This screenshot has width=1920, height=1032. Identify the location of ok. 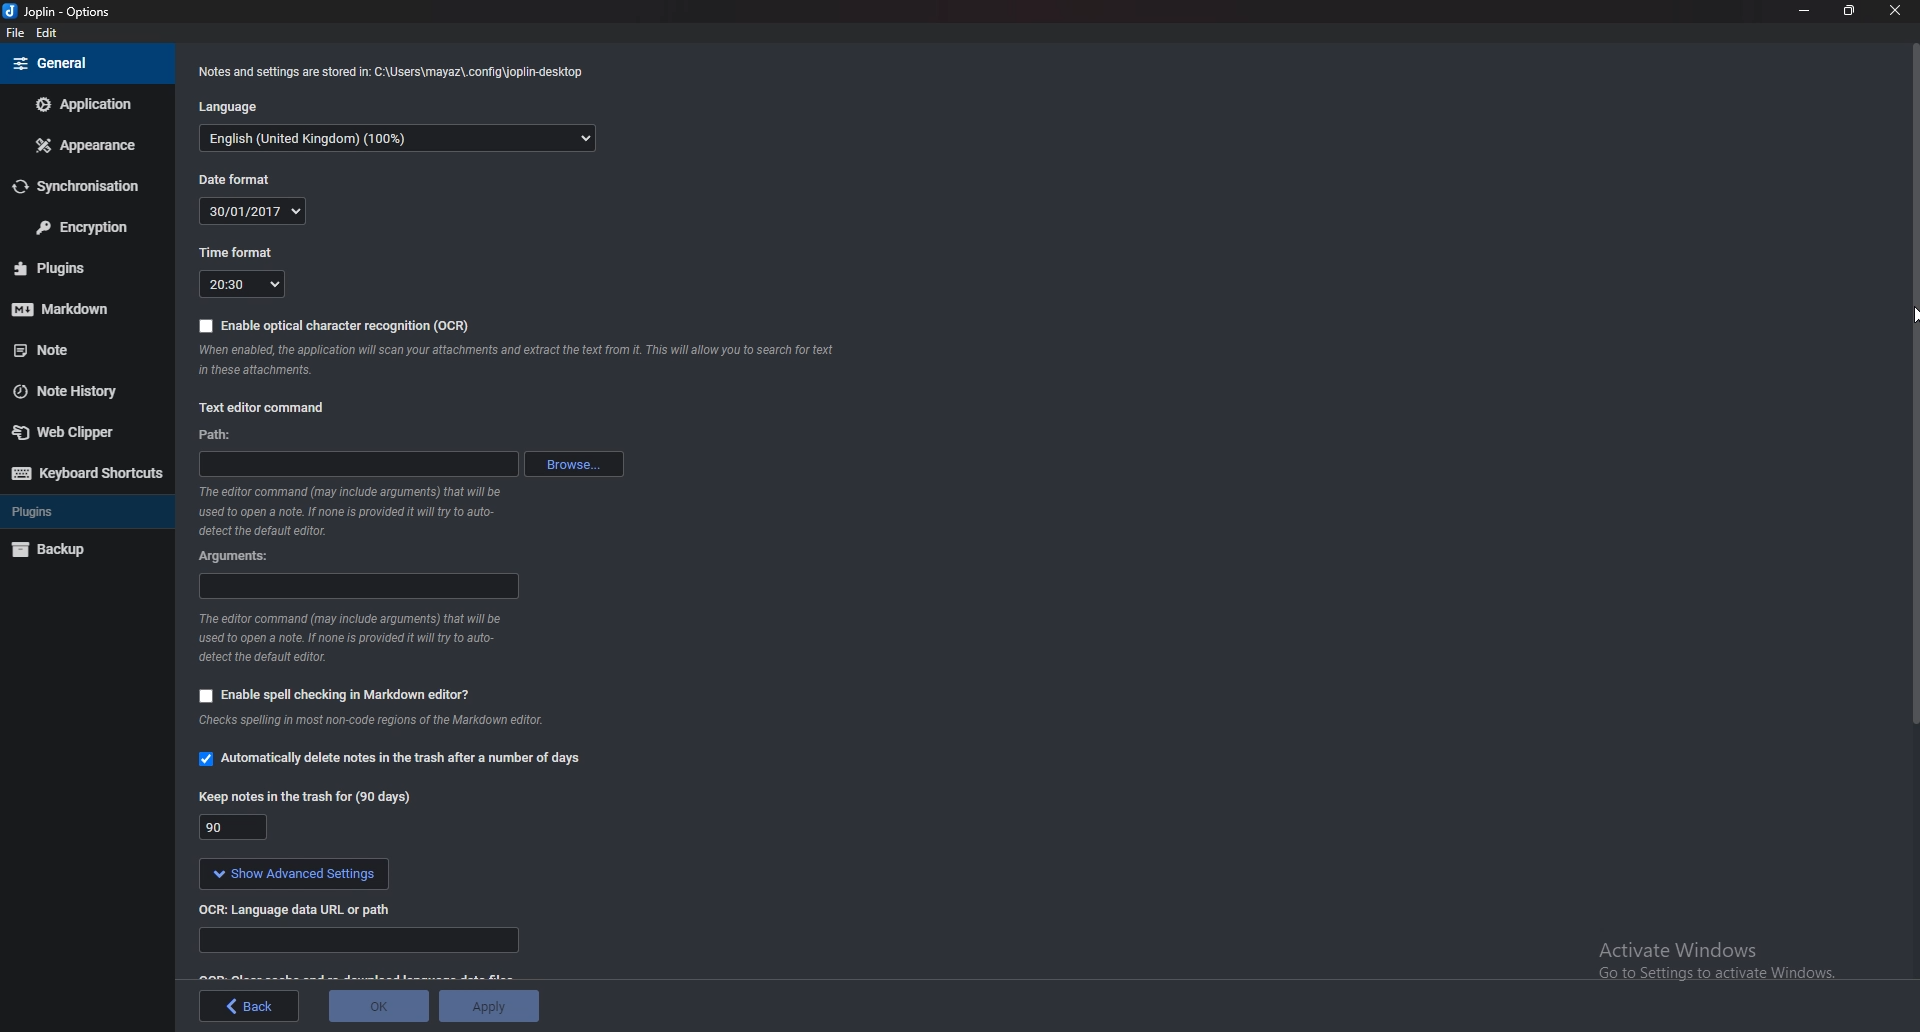
(381, 1006).